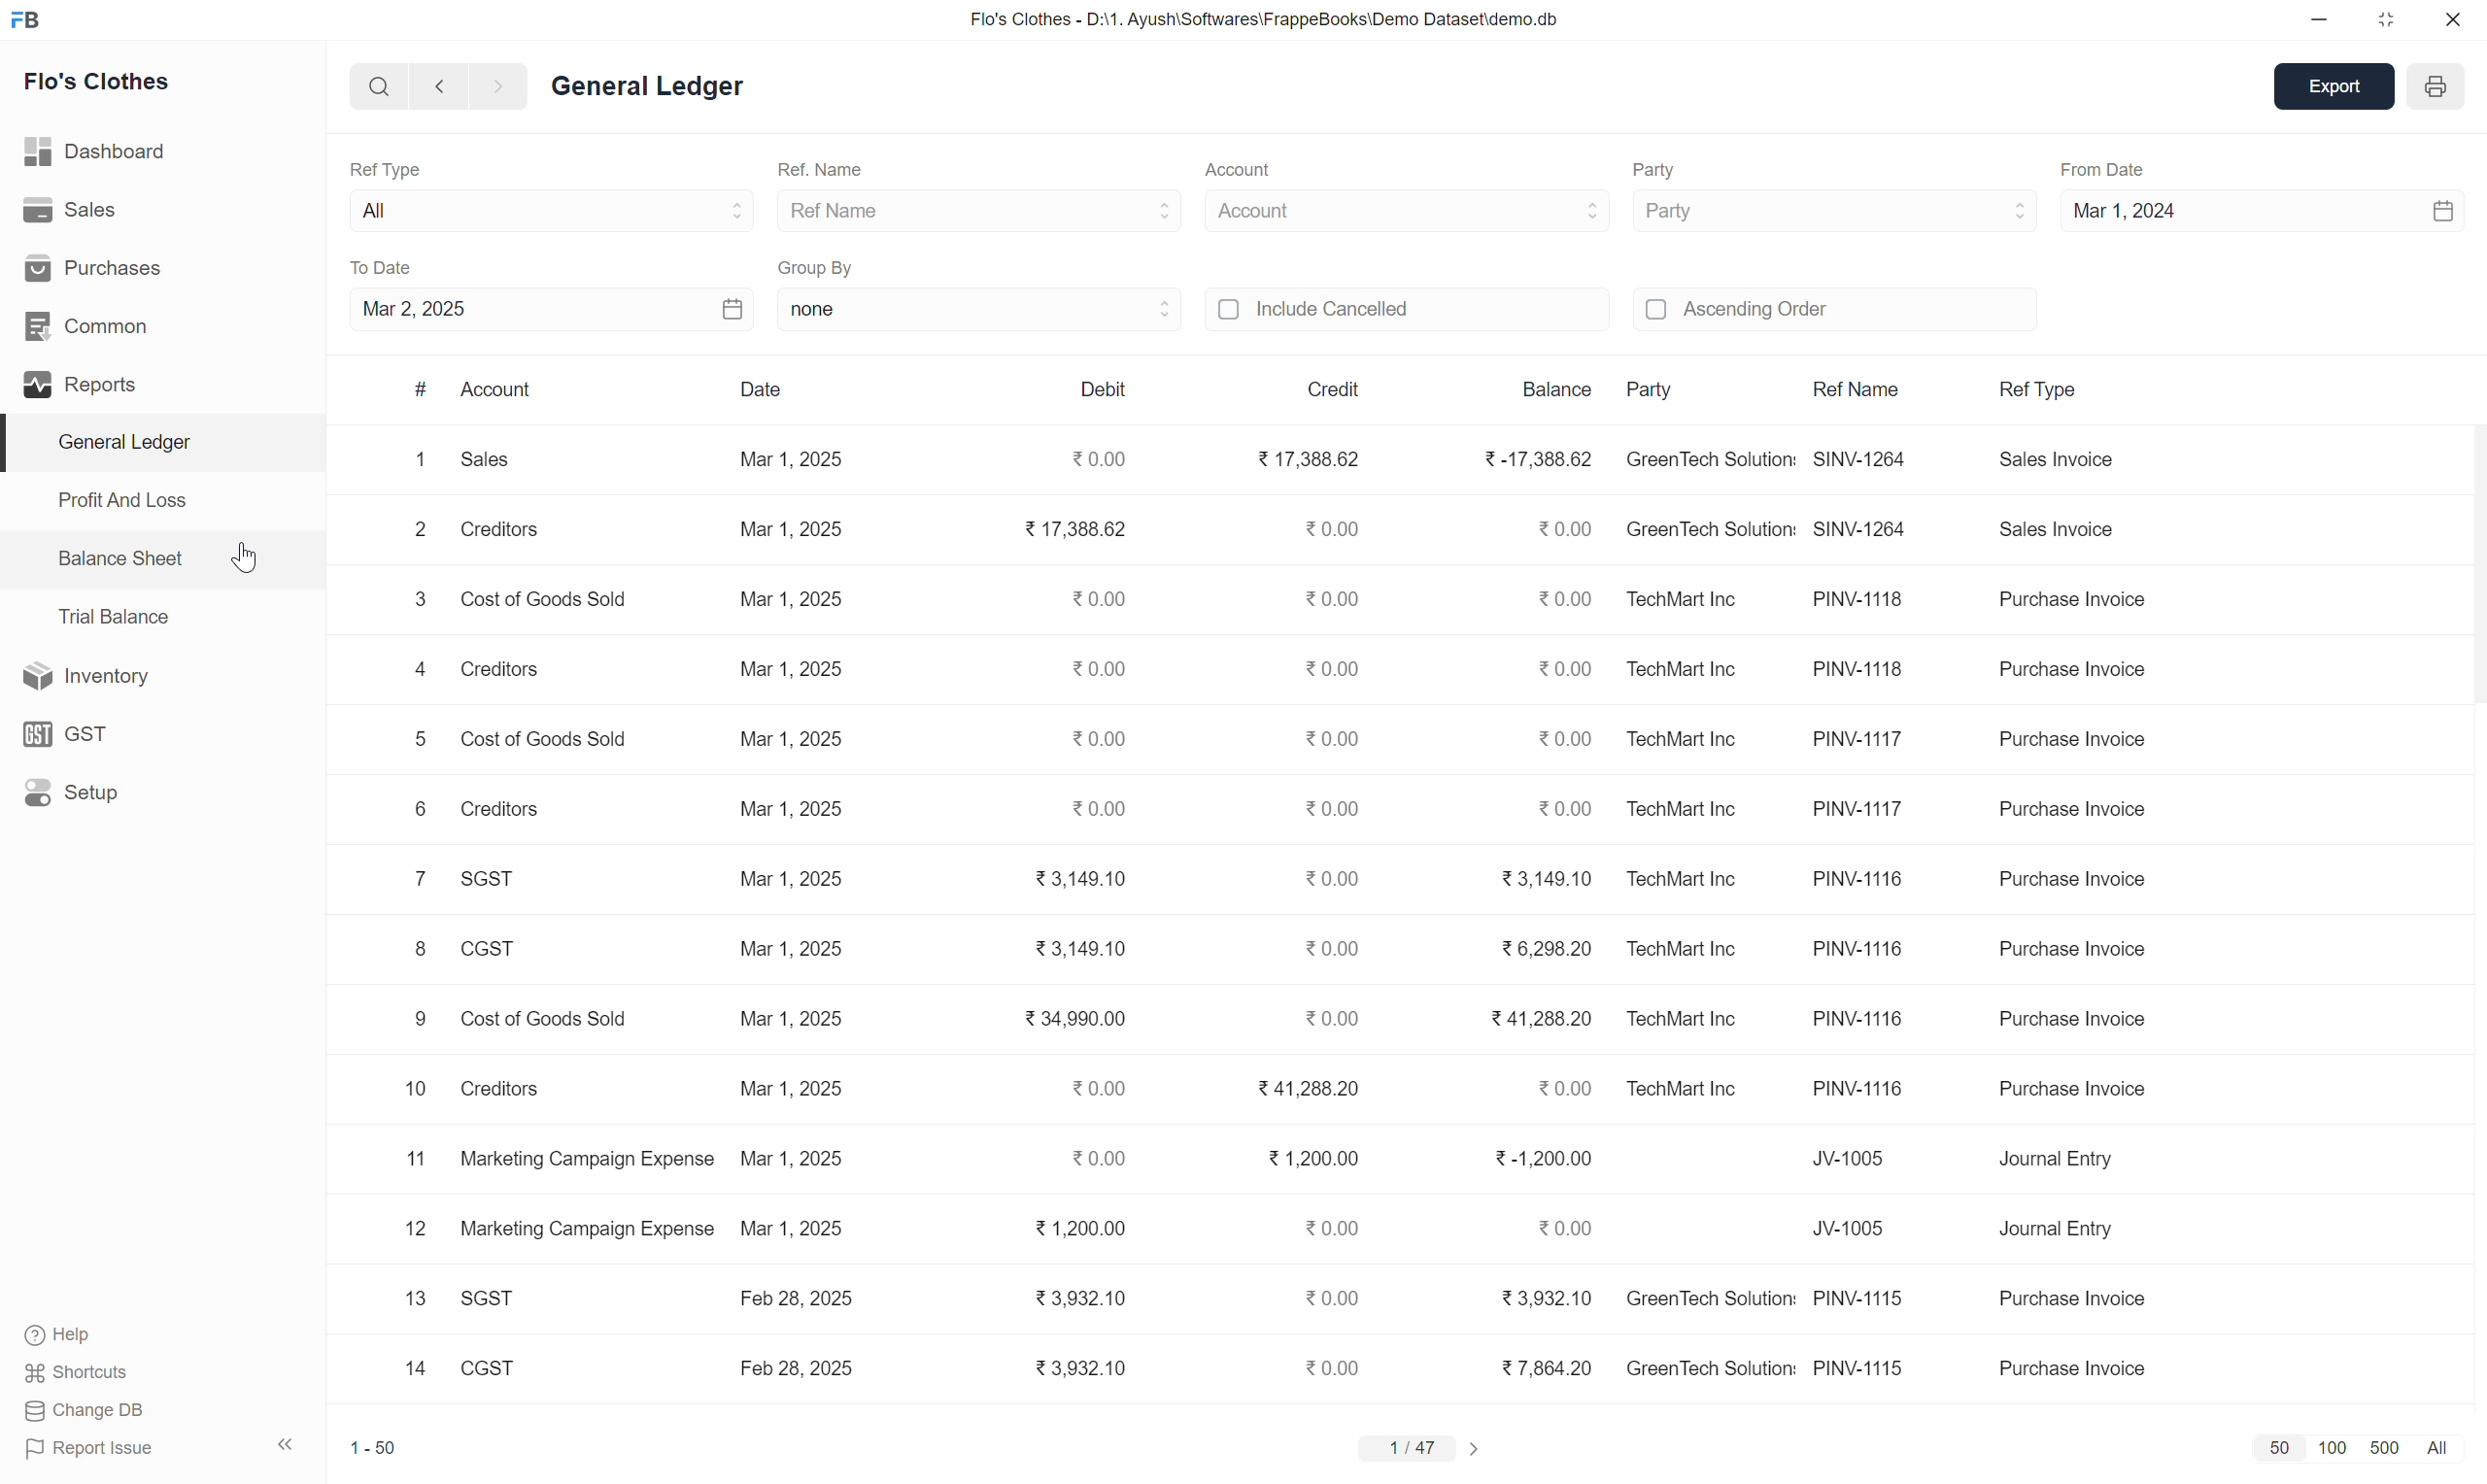 This screenshot has height=1484, width=2487. Describe the element at coordinates (794, 1368) in the screenshot. I see `Feb 28, 2025` at that location.